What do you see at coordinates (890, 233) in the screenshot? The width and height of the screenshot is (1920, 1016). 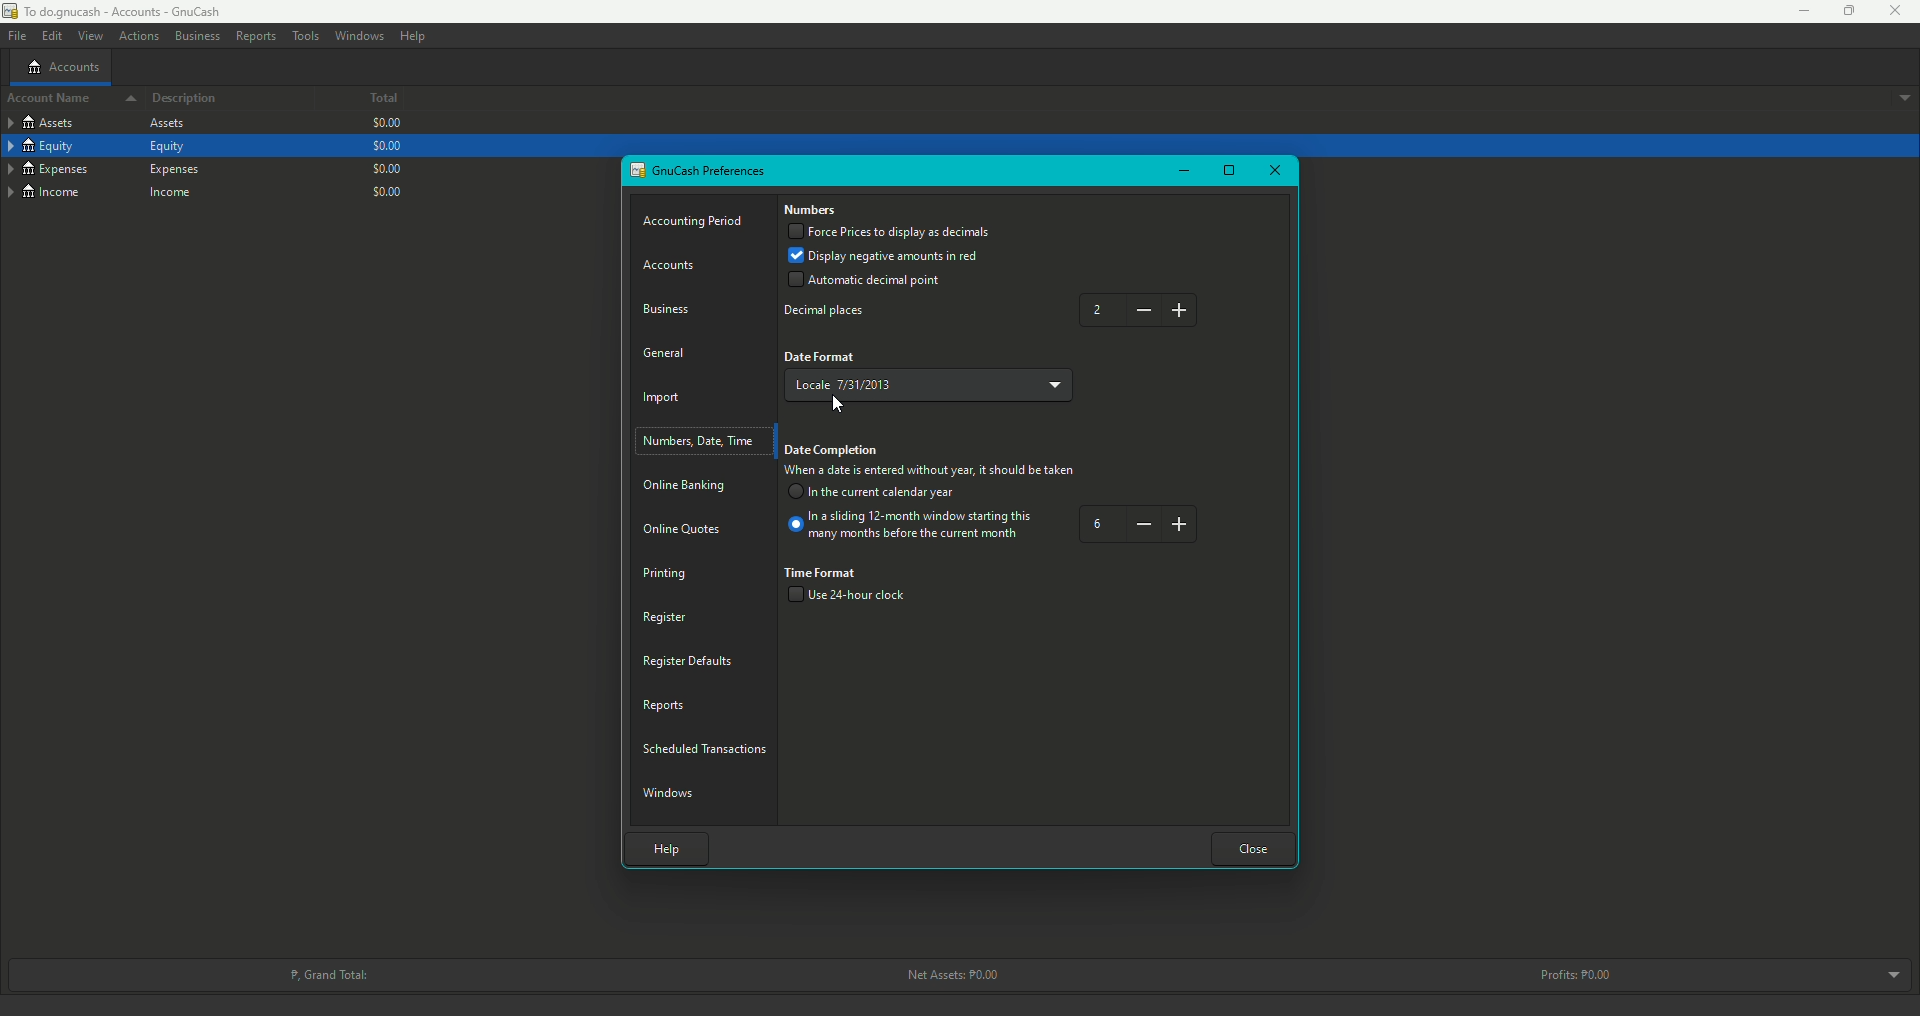 I see `Force Prices` at bounding box center [890, 233].